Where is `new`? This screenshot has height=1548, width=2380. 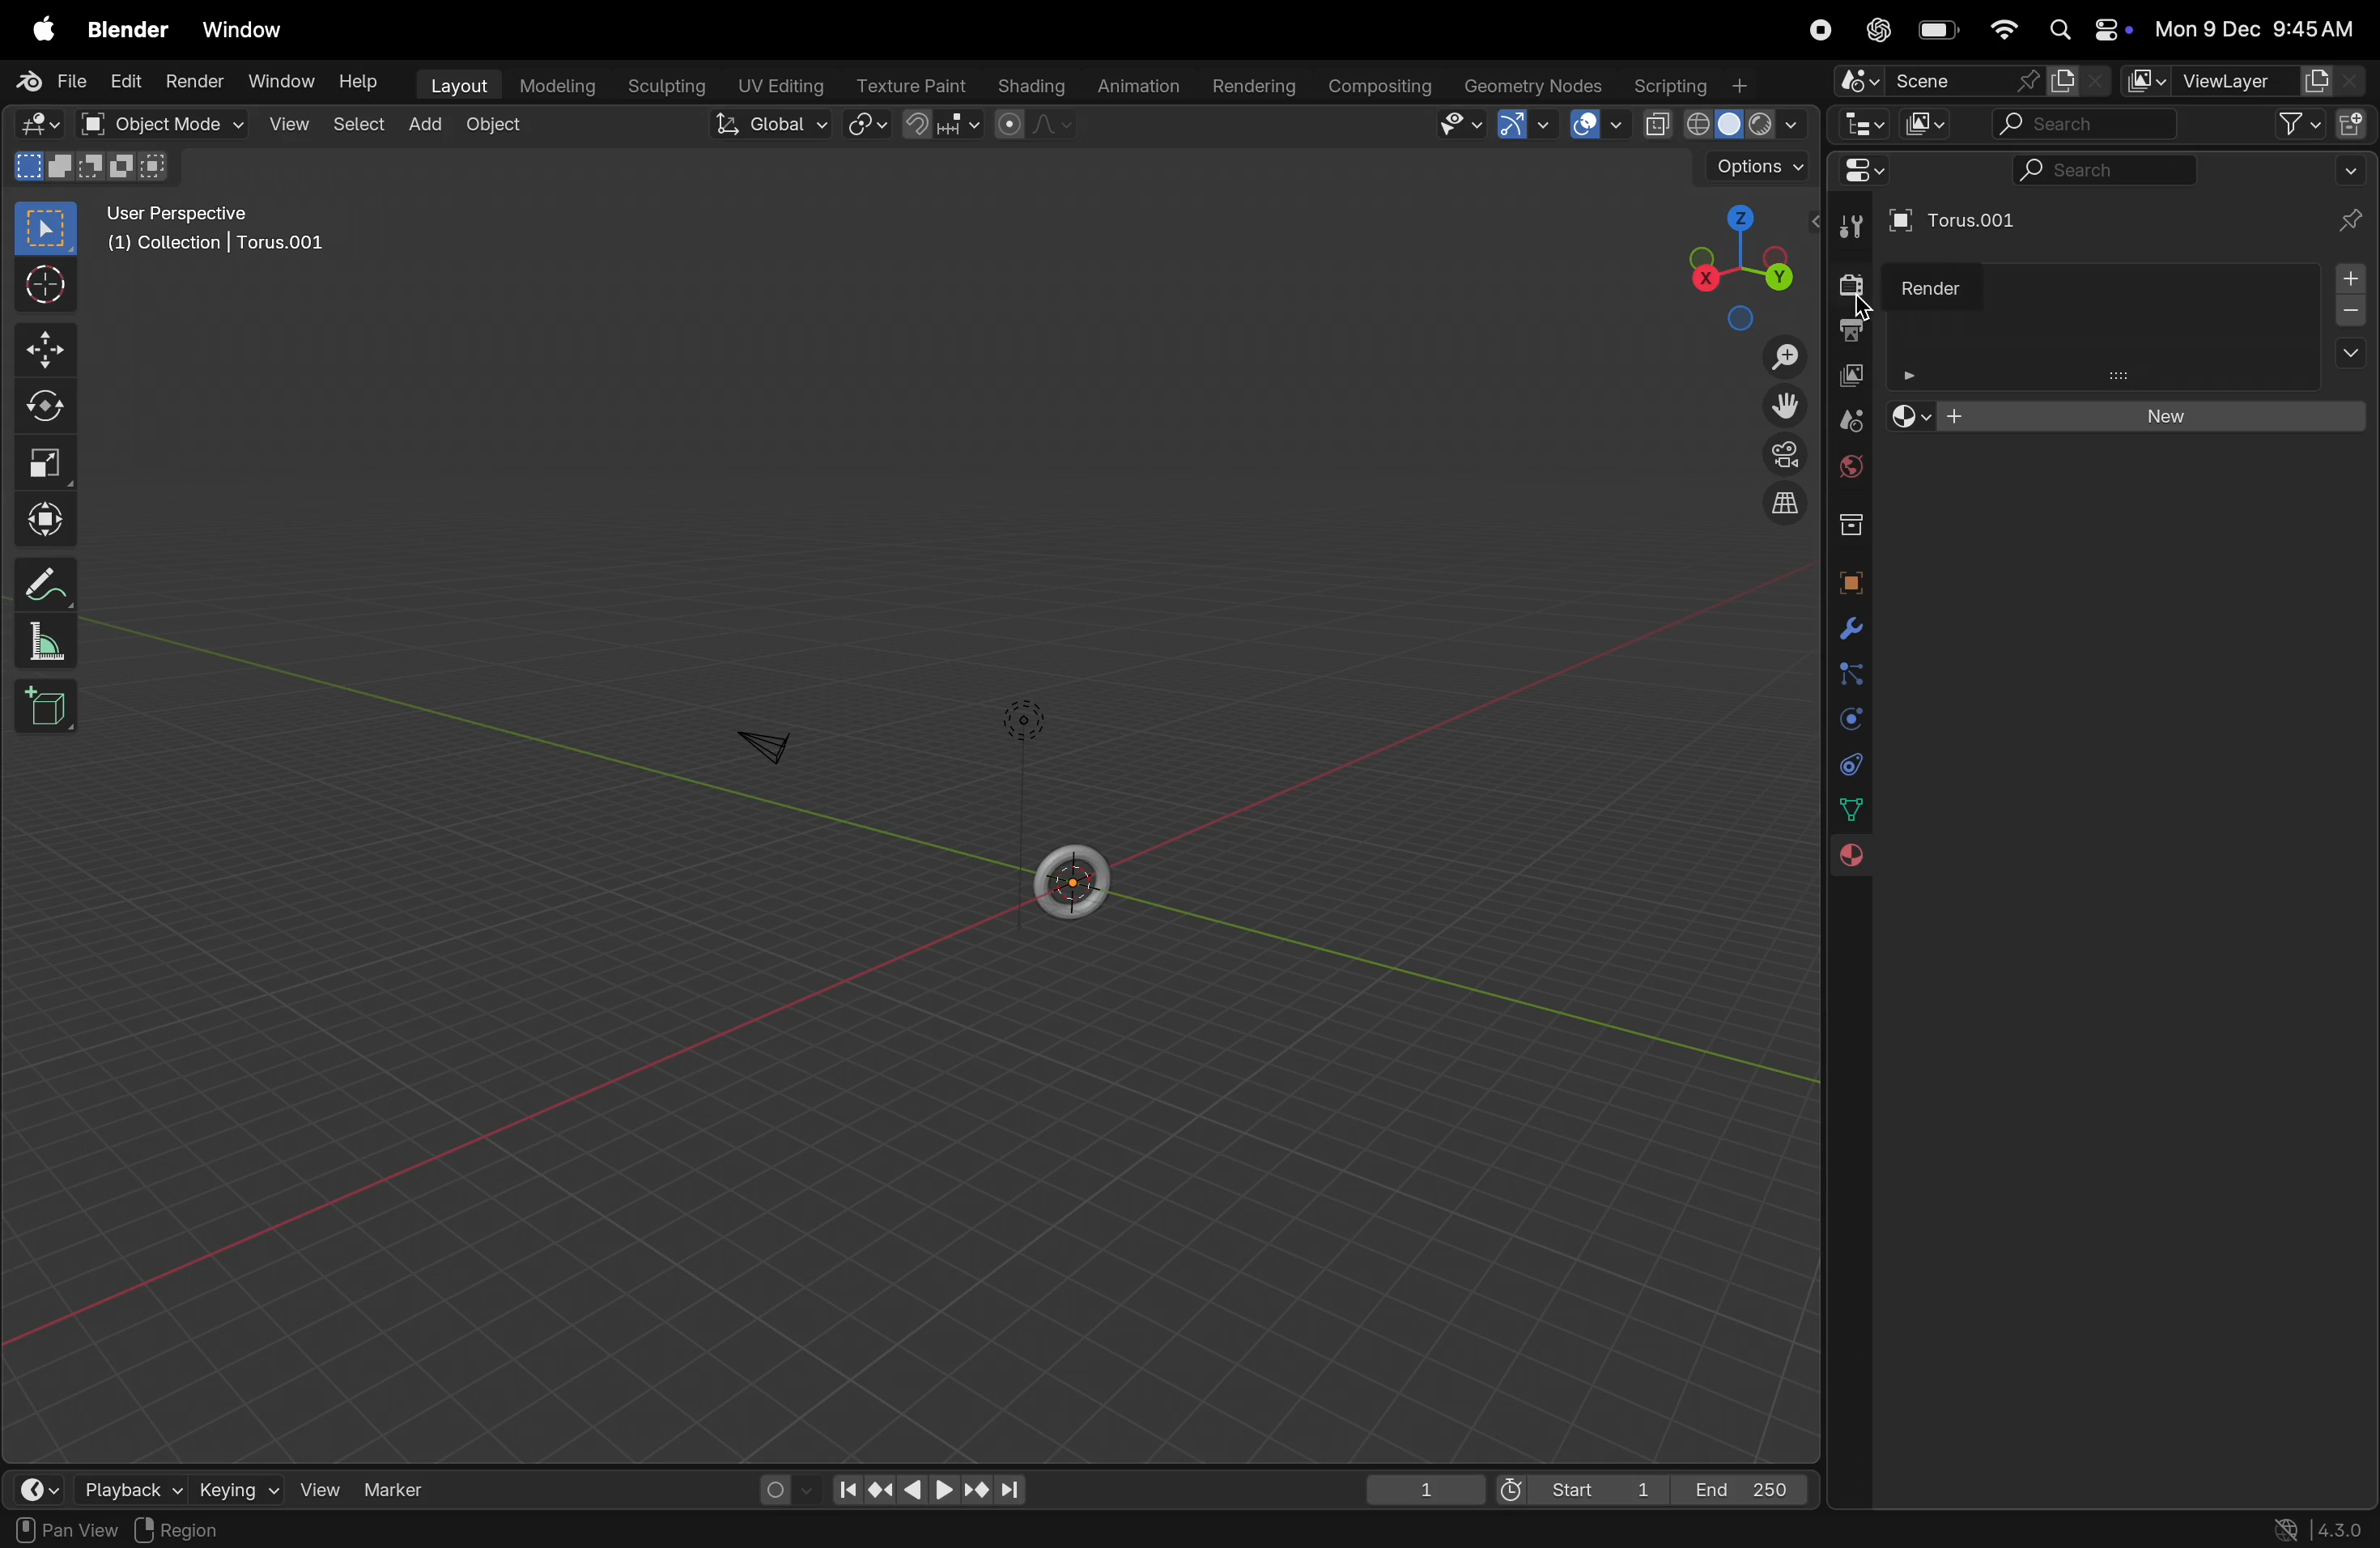
new is located at coordinates (2129, 415).